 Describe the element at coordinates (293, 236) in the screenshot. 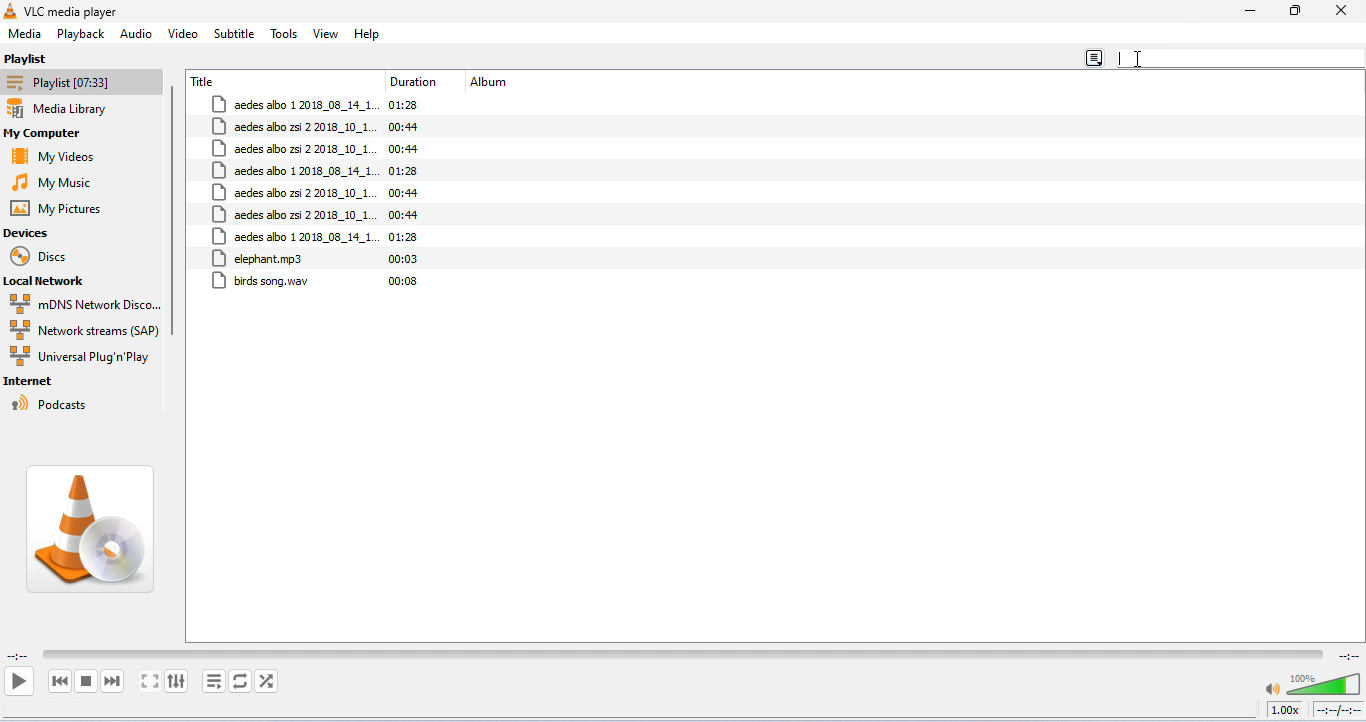

I see `aedes albo 1 2018_08_14_1` at that location.